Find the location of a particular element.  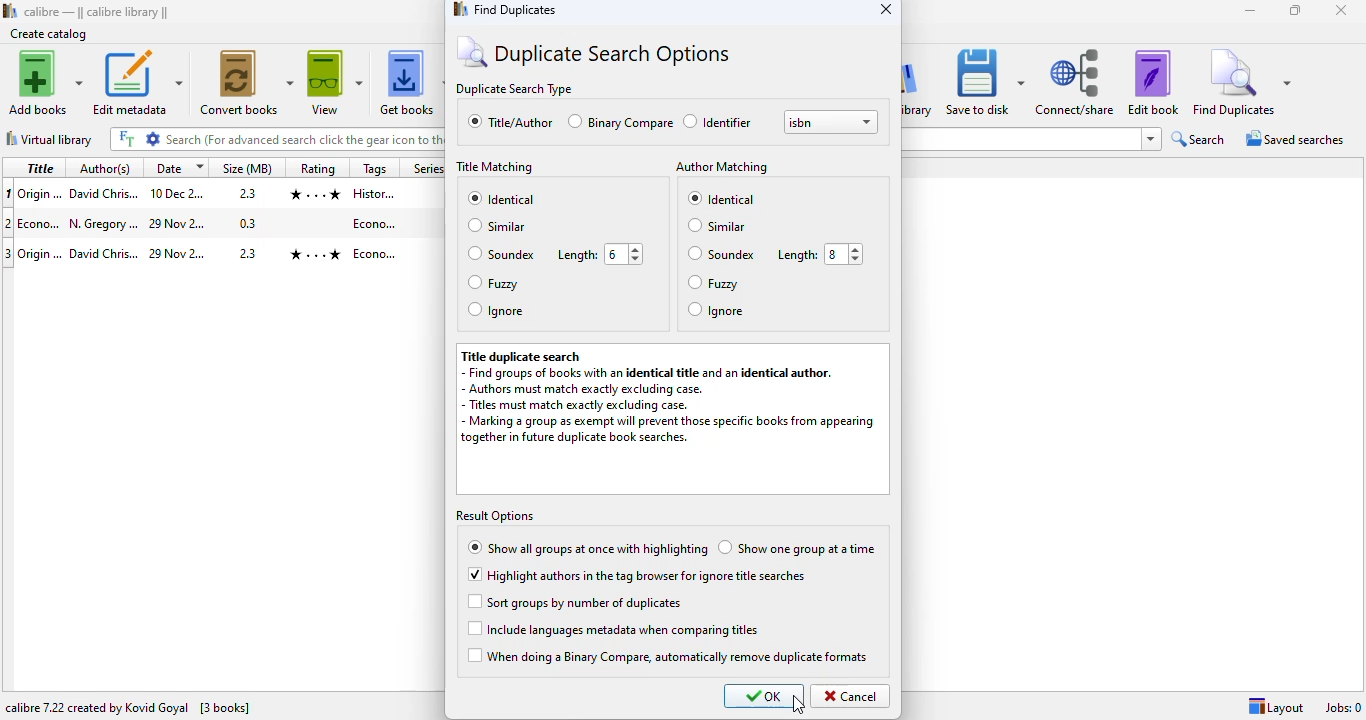

Econo...N.Dregory...29 Nov 2...0.3 Econo... Nov 2019 is located at coordinates (228, 224).